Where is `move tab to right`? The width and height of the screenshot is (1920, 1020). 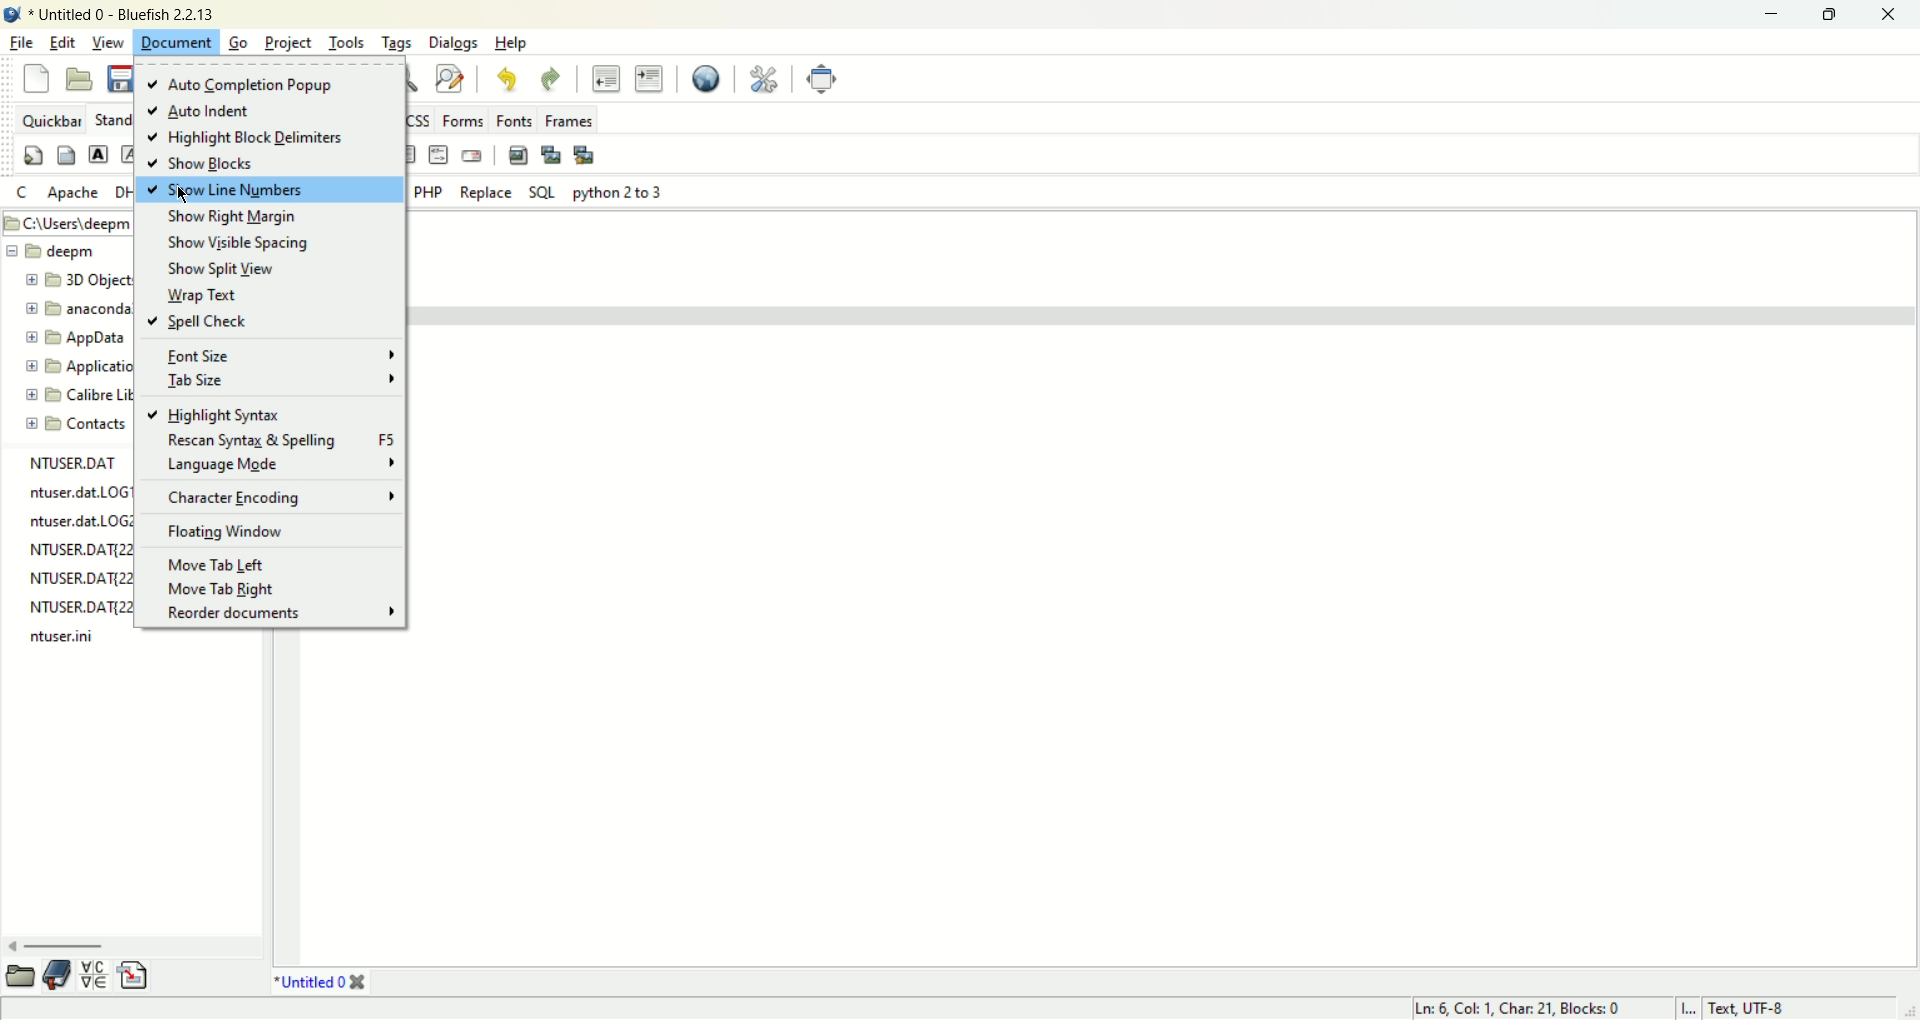 move tab to right is located at coordinates (224, 589).